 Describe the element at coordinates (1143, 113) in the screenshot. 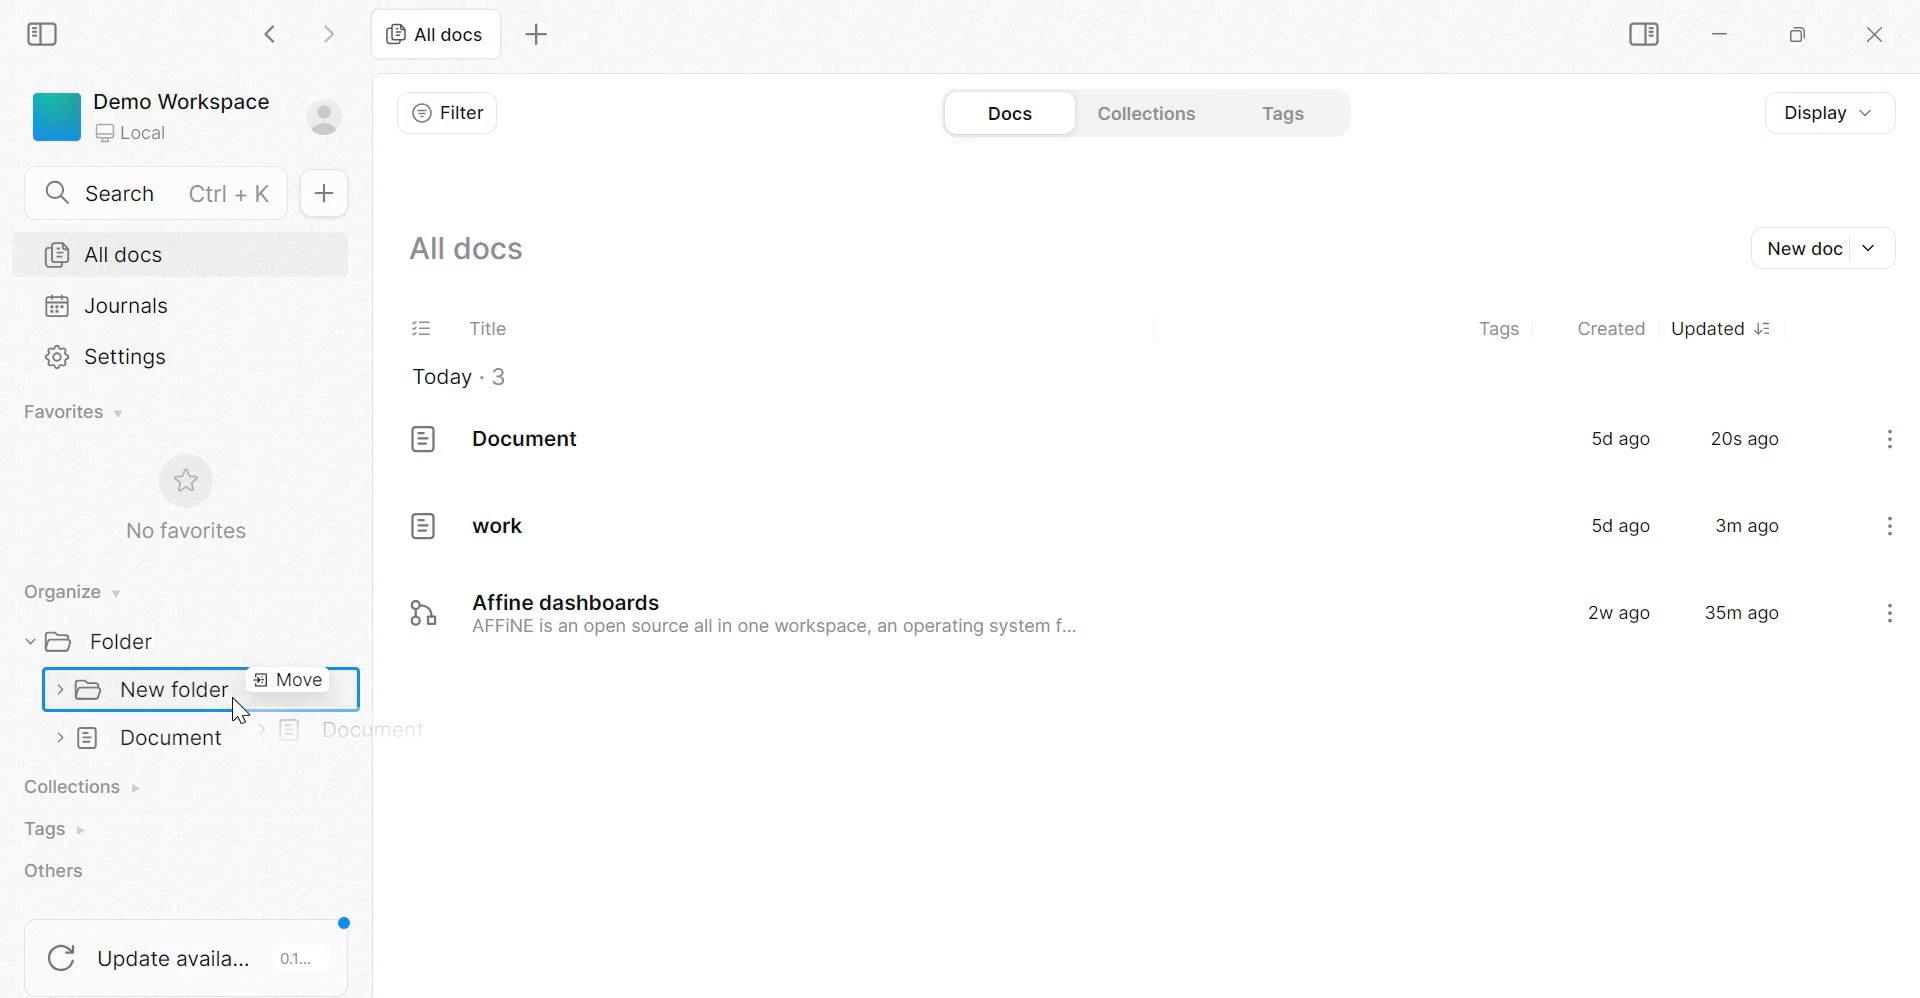

I see `Collections` at that location.